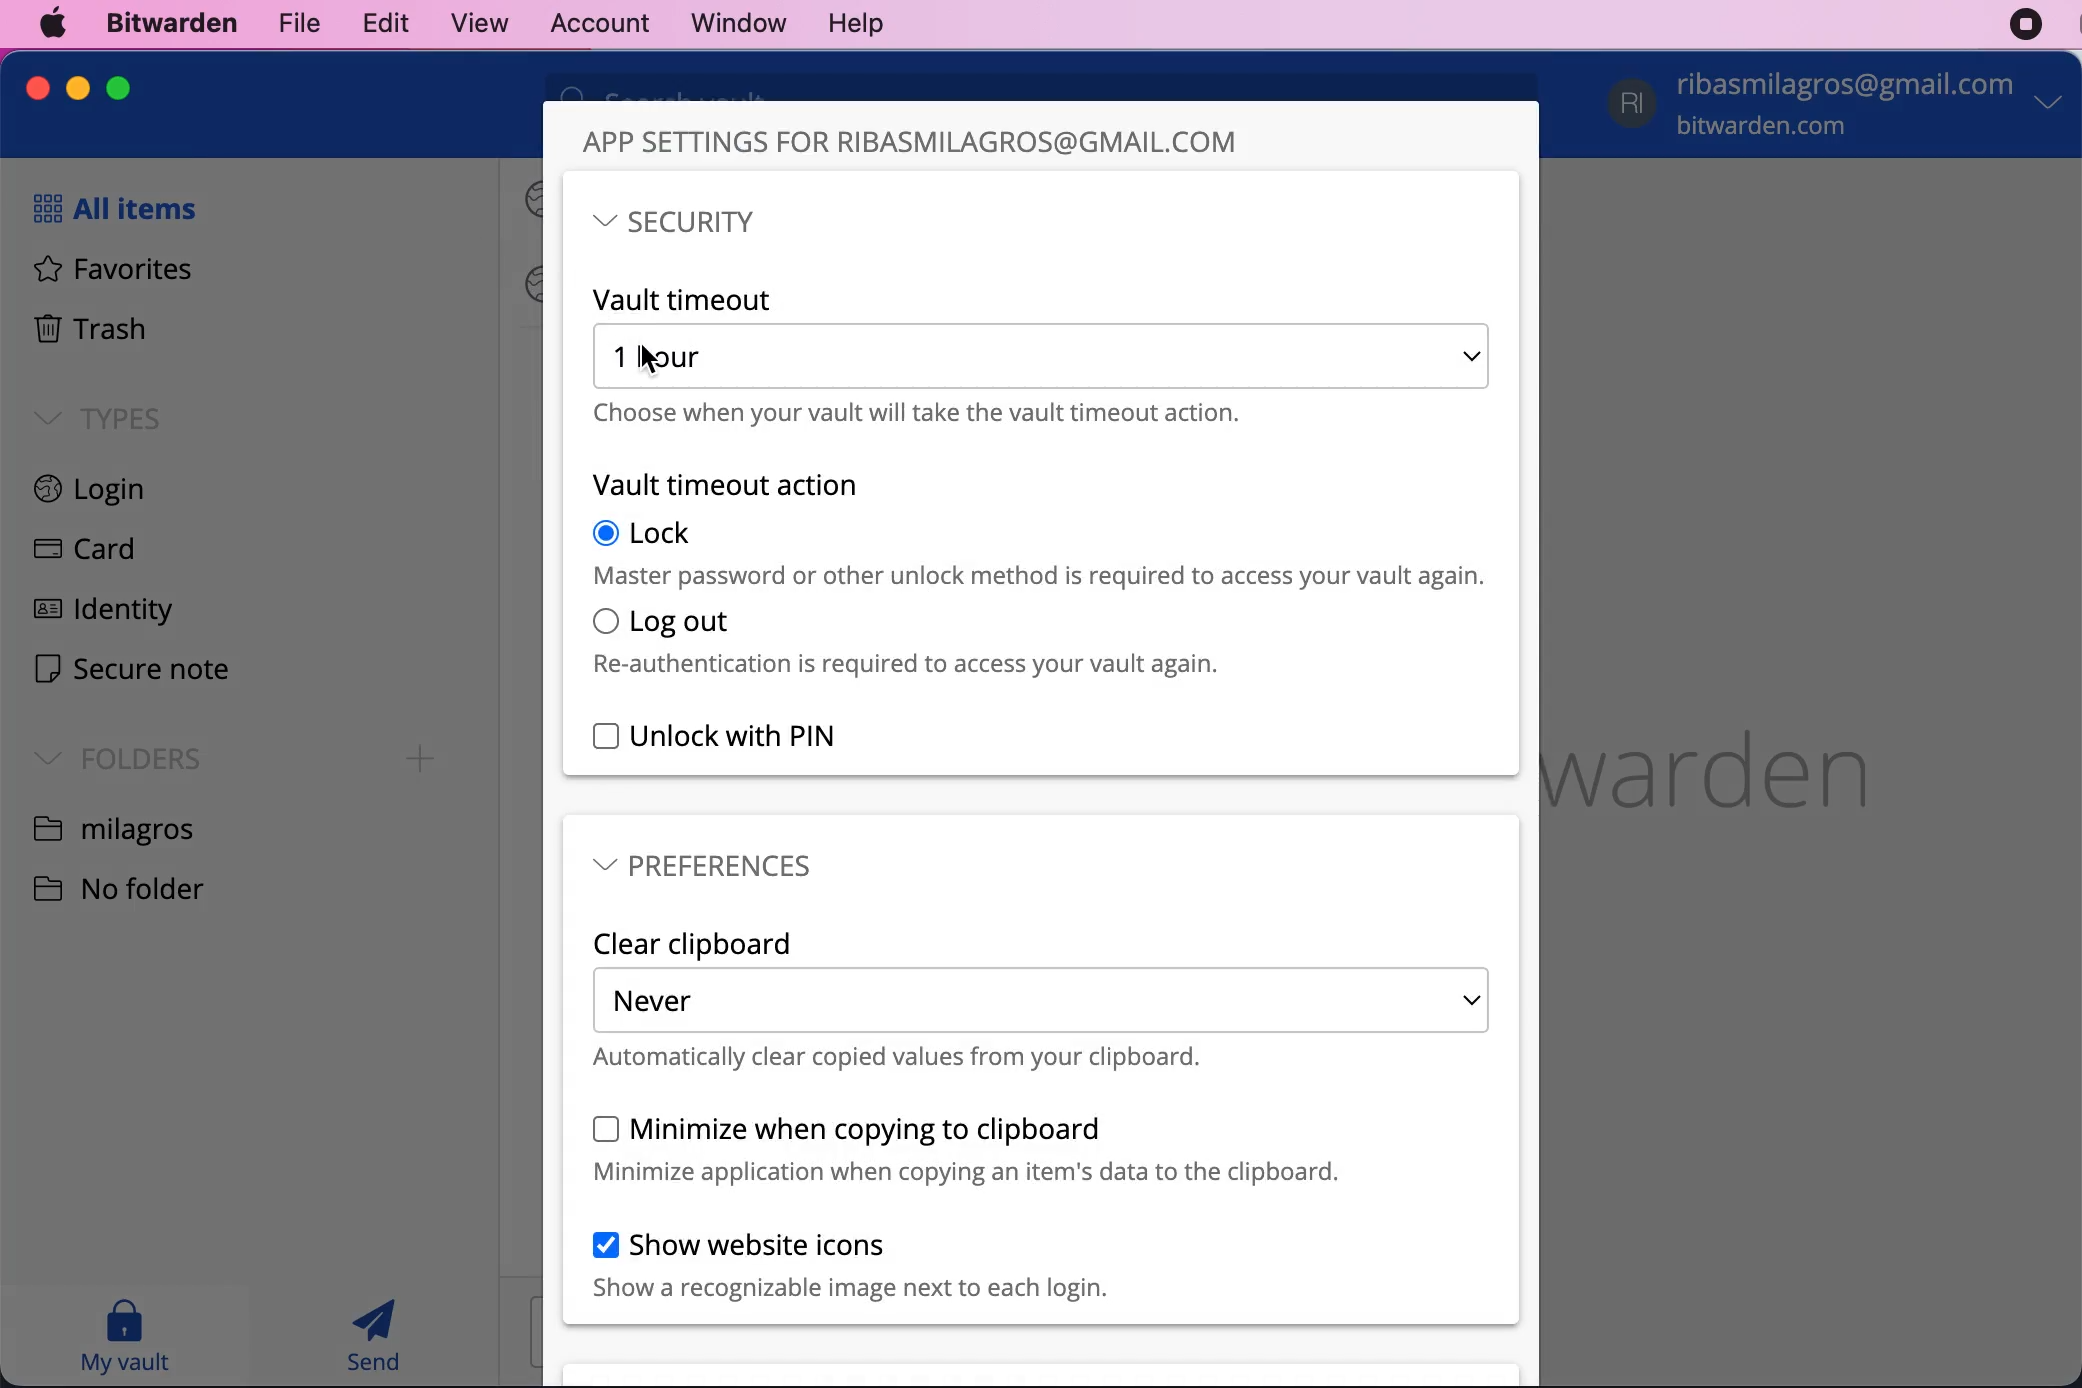  Describe the element at coordinates (592, 21) in the screenshot. I see `account` at that location.